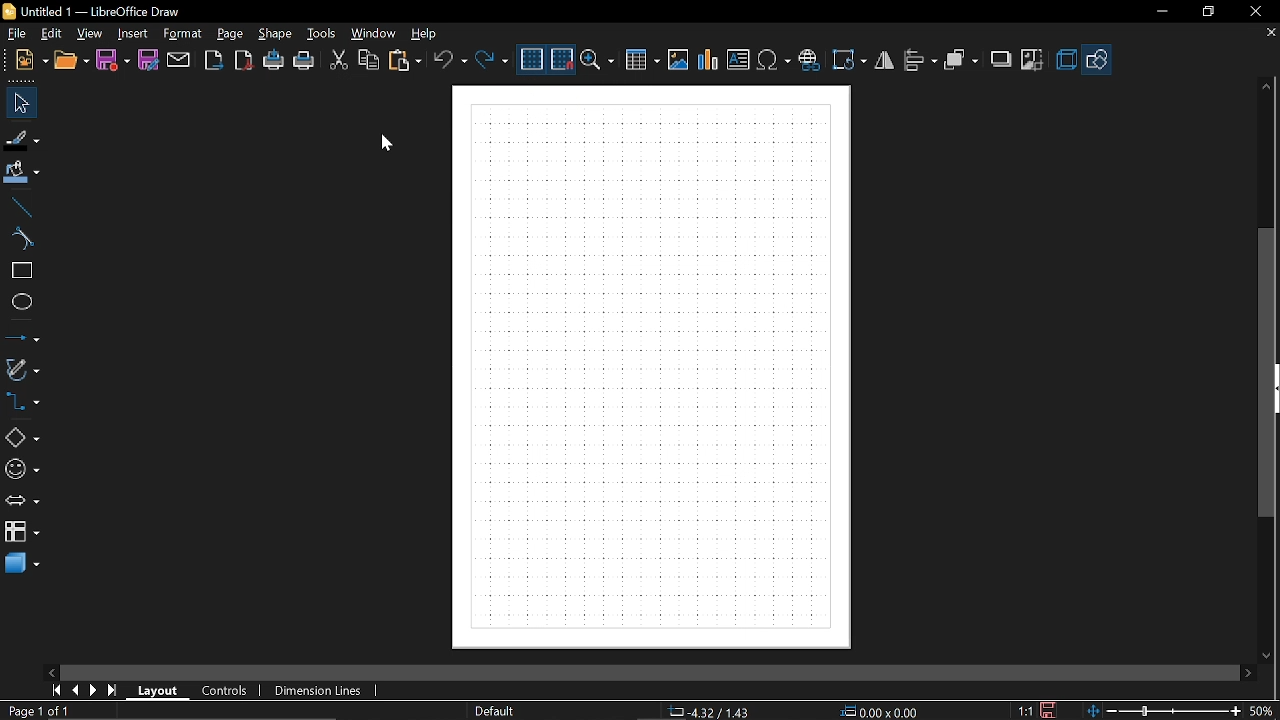 The image size is (1280, 720). I want to click on  chart, so click(709, 59).